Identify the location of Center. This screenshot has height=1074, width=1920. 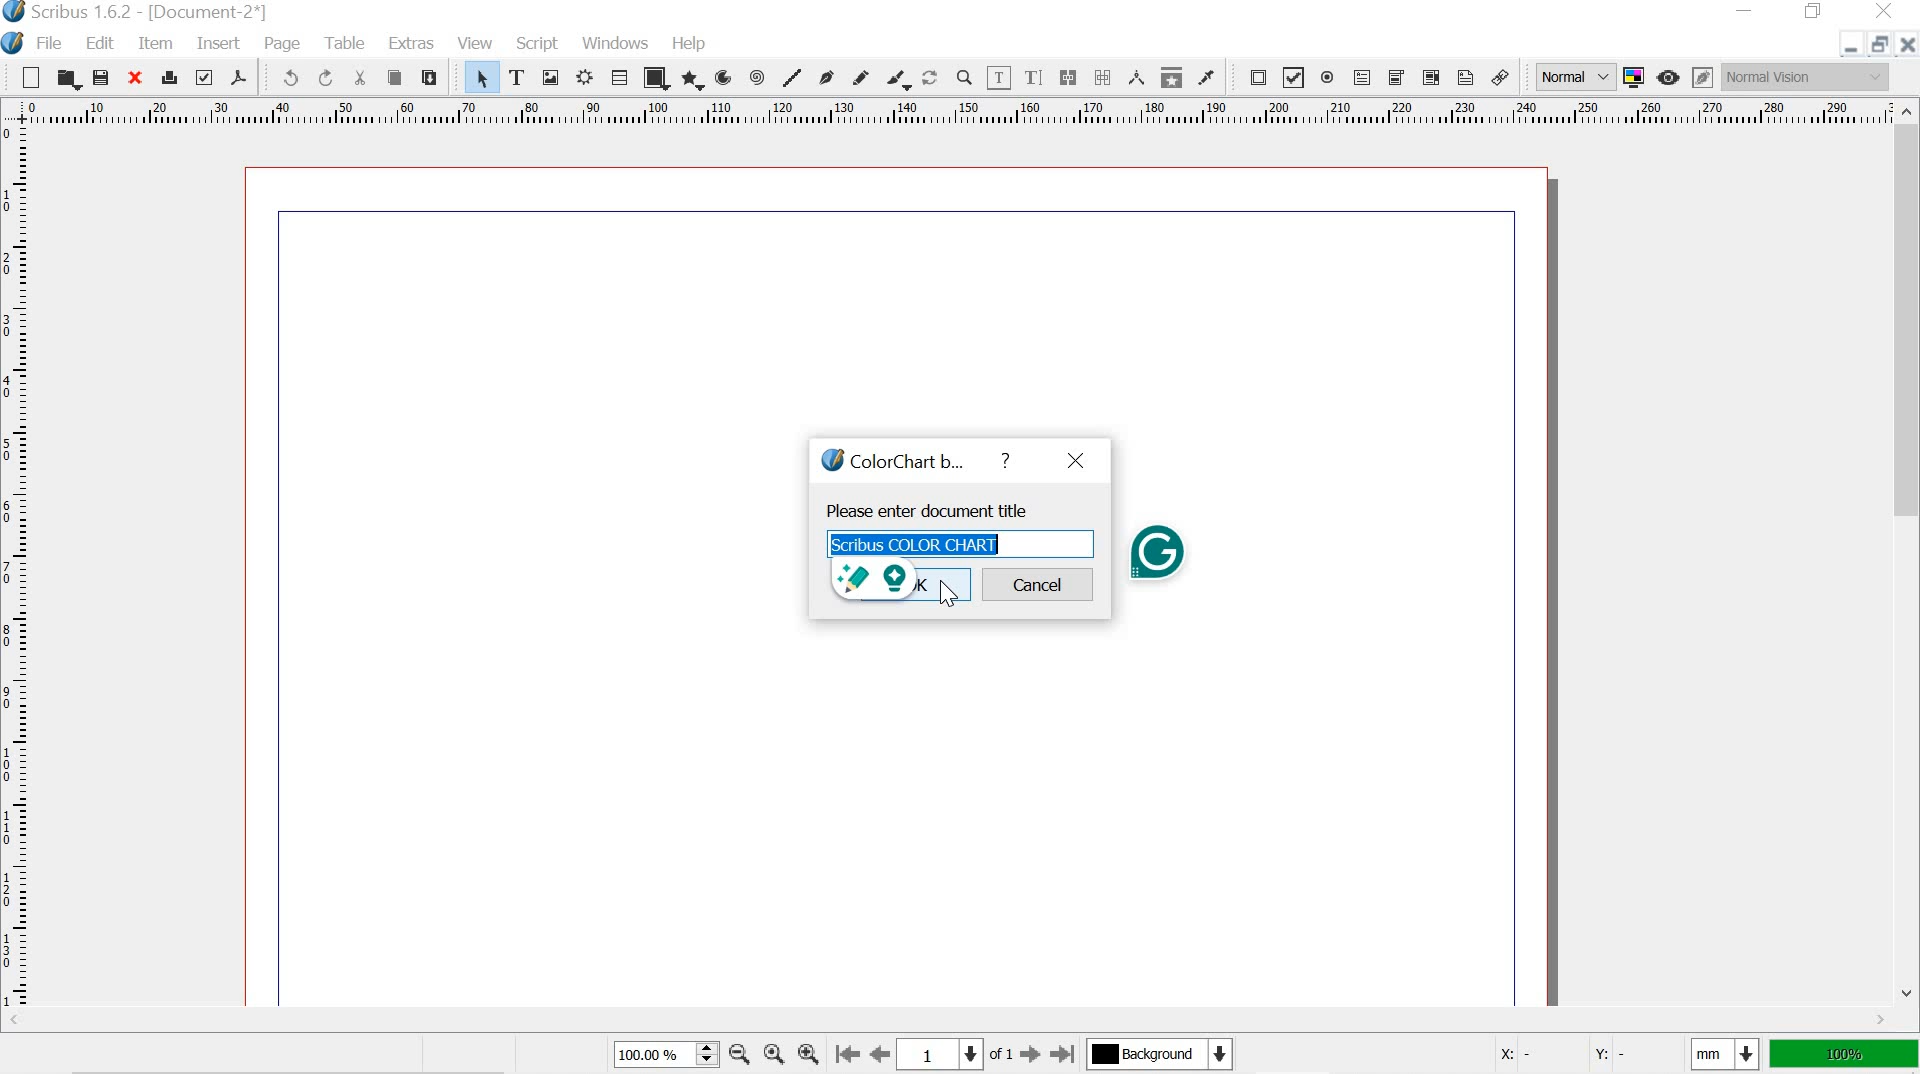
(772, 1054).